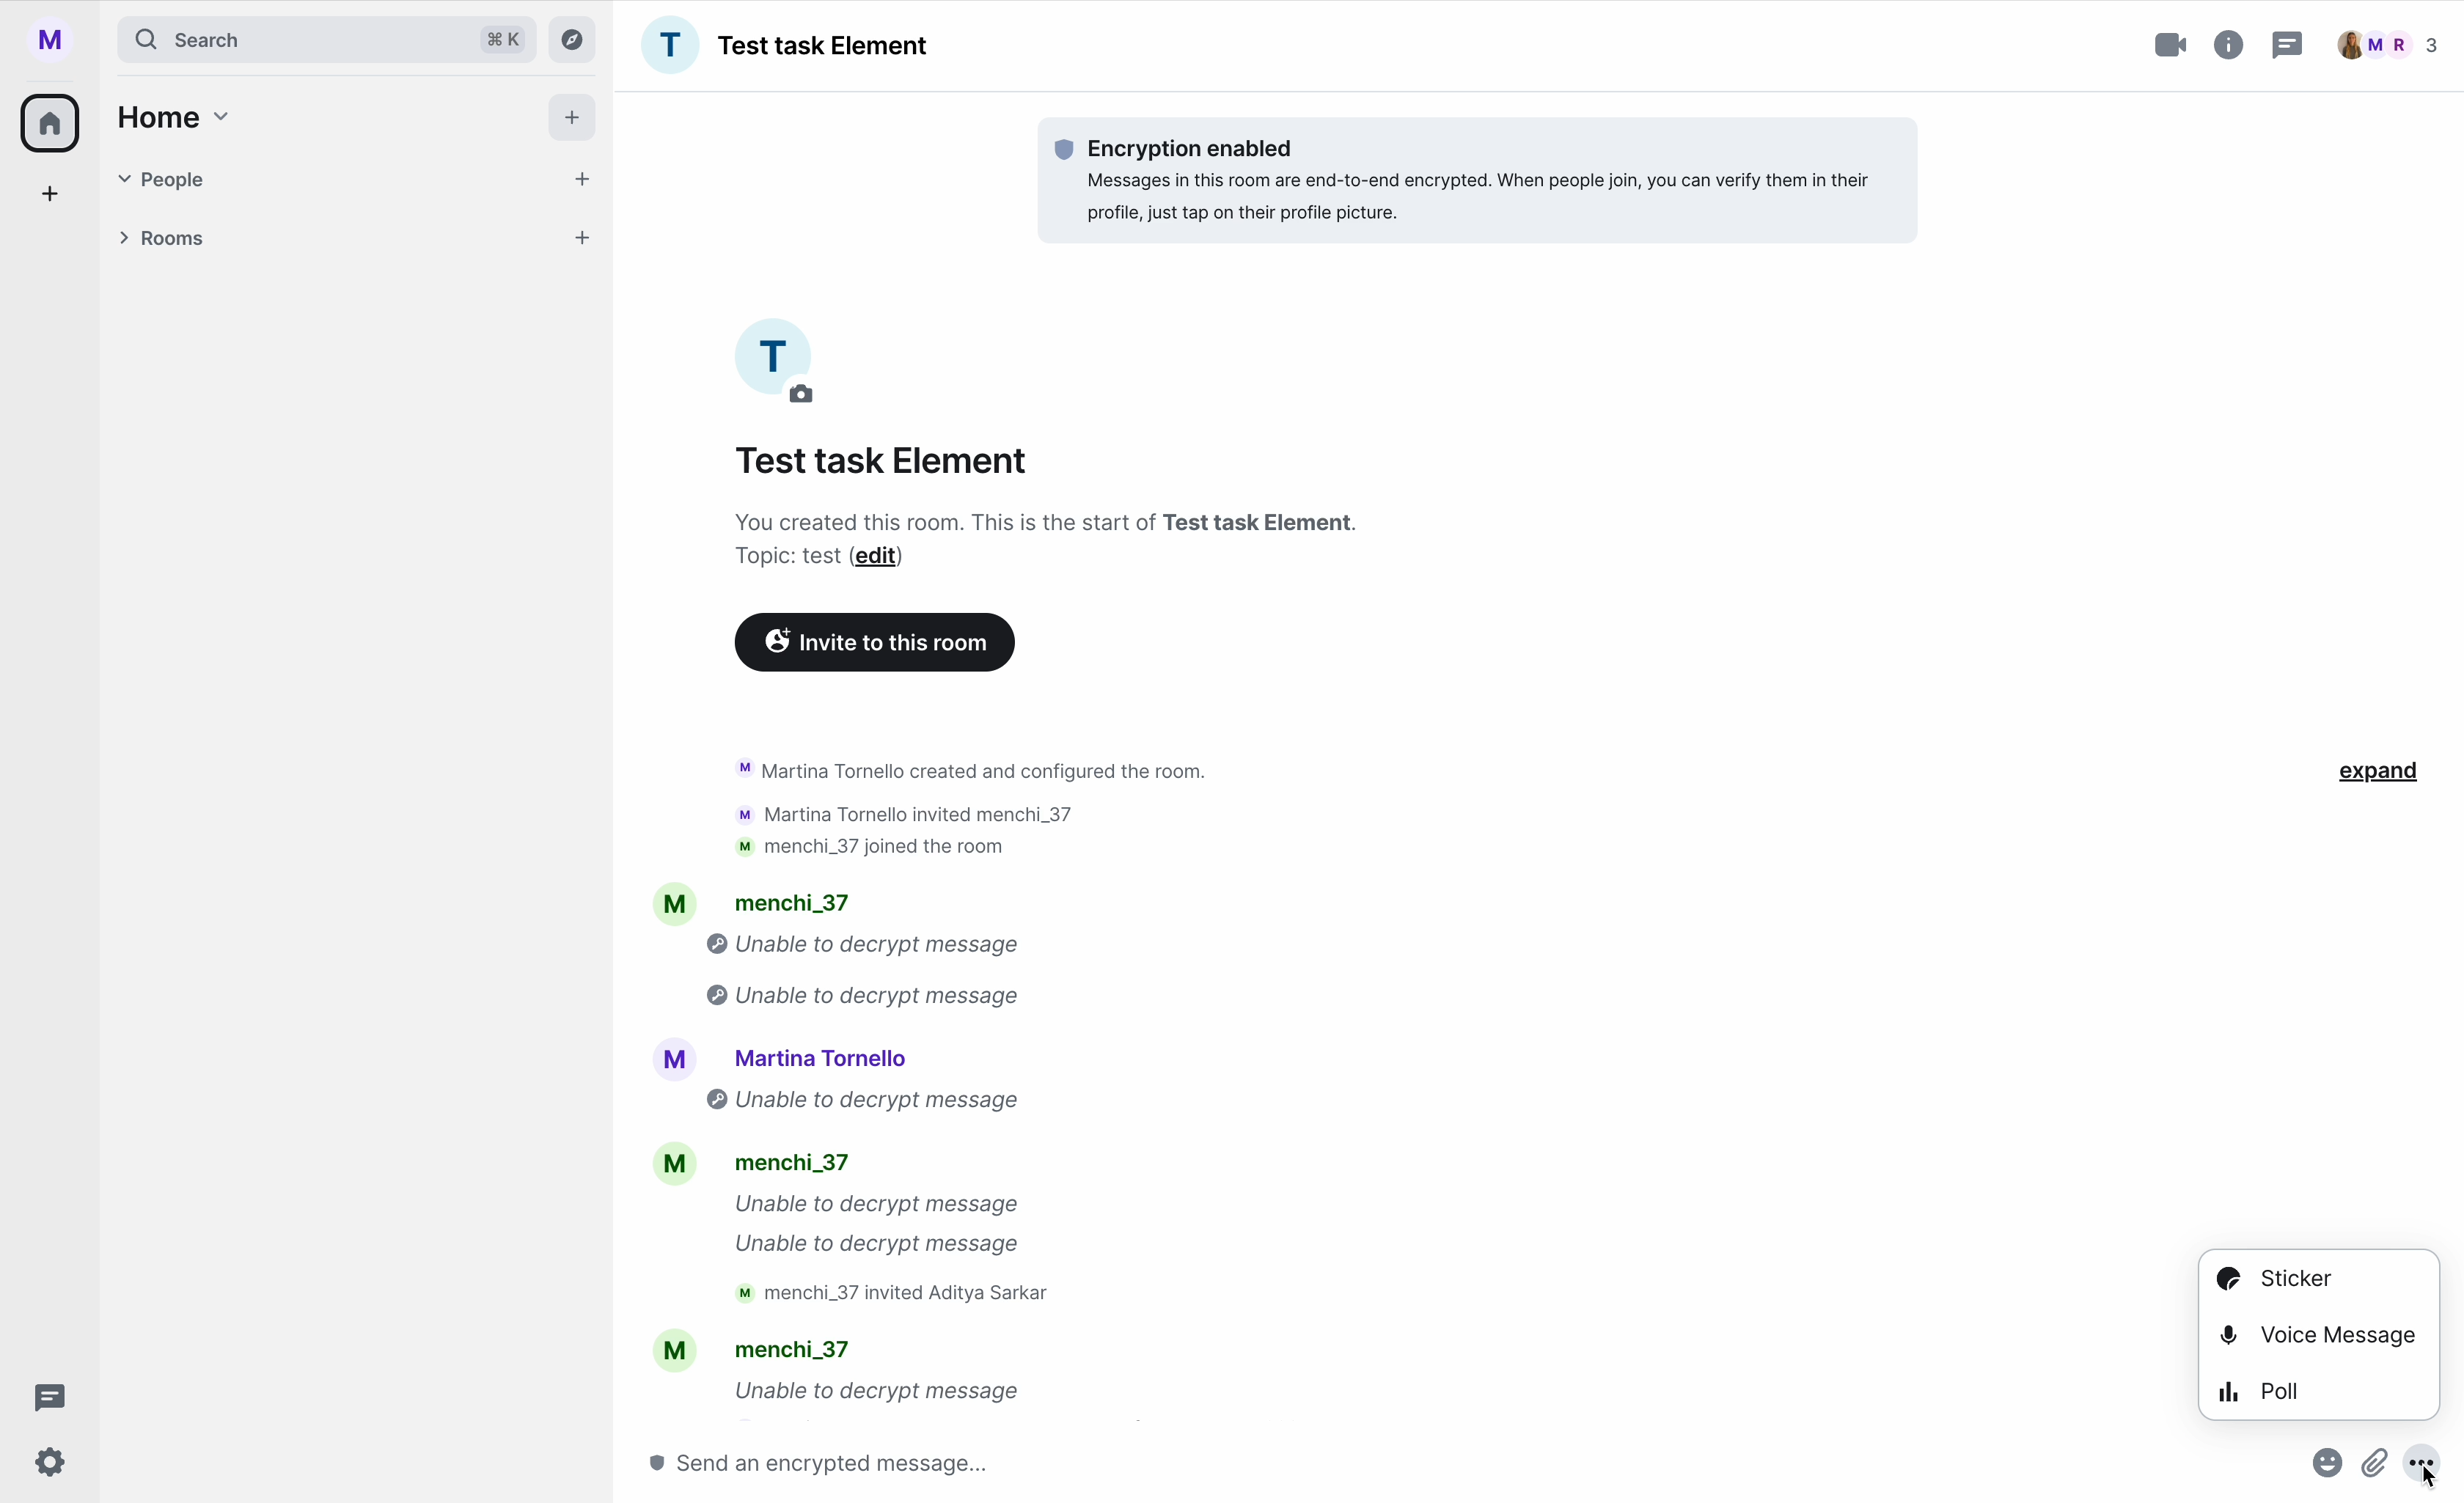 The height and width of the screenshot is (1503, 2464). Describe the element at coordinates (1484, 178) in the screenshot. I see `encryption enabled` at that location.